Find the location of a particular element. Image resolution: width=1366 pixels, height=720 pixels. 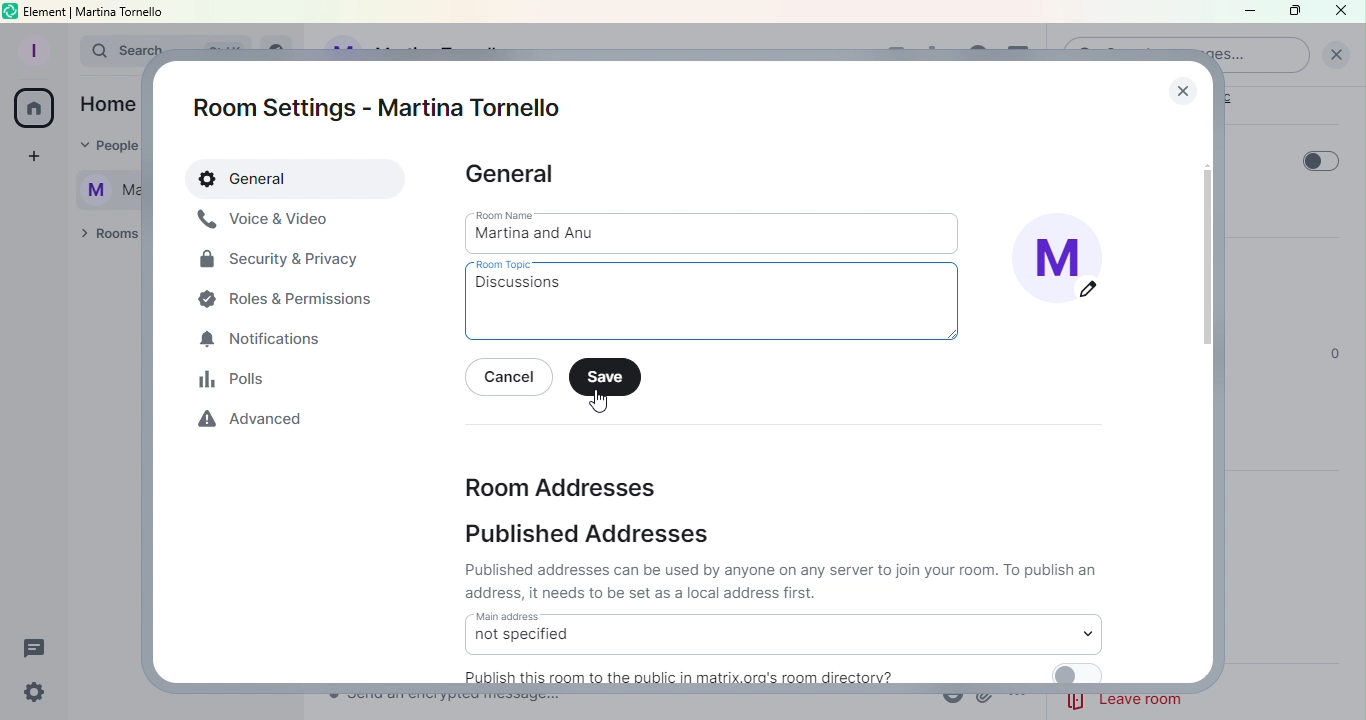

Notification is located at coordinates (263, 341).